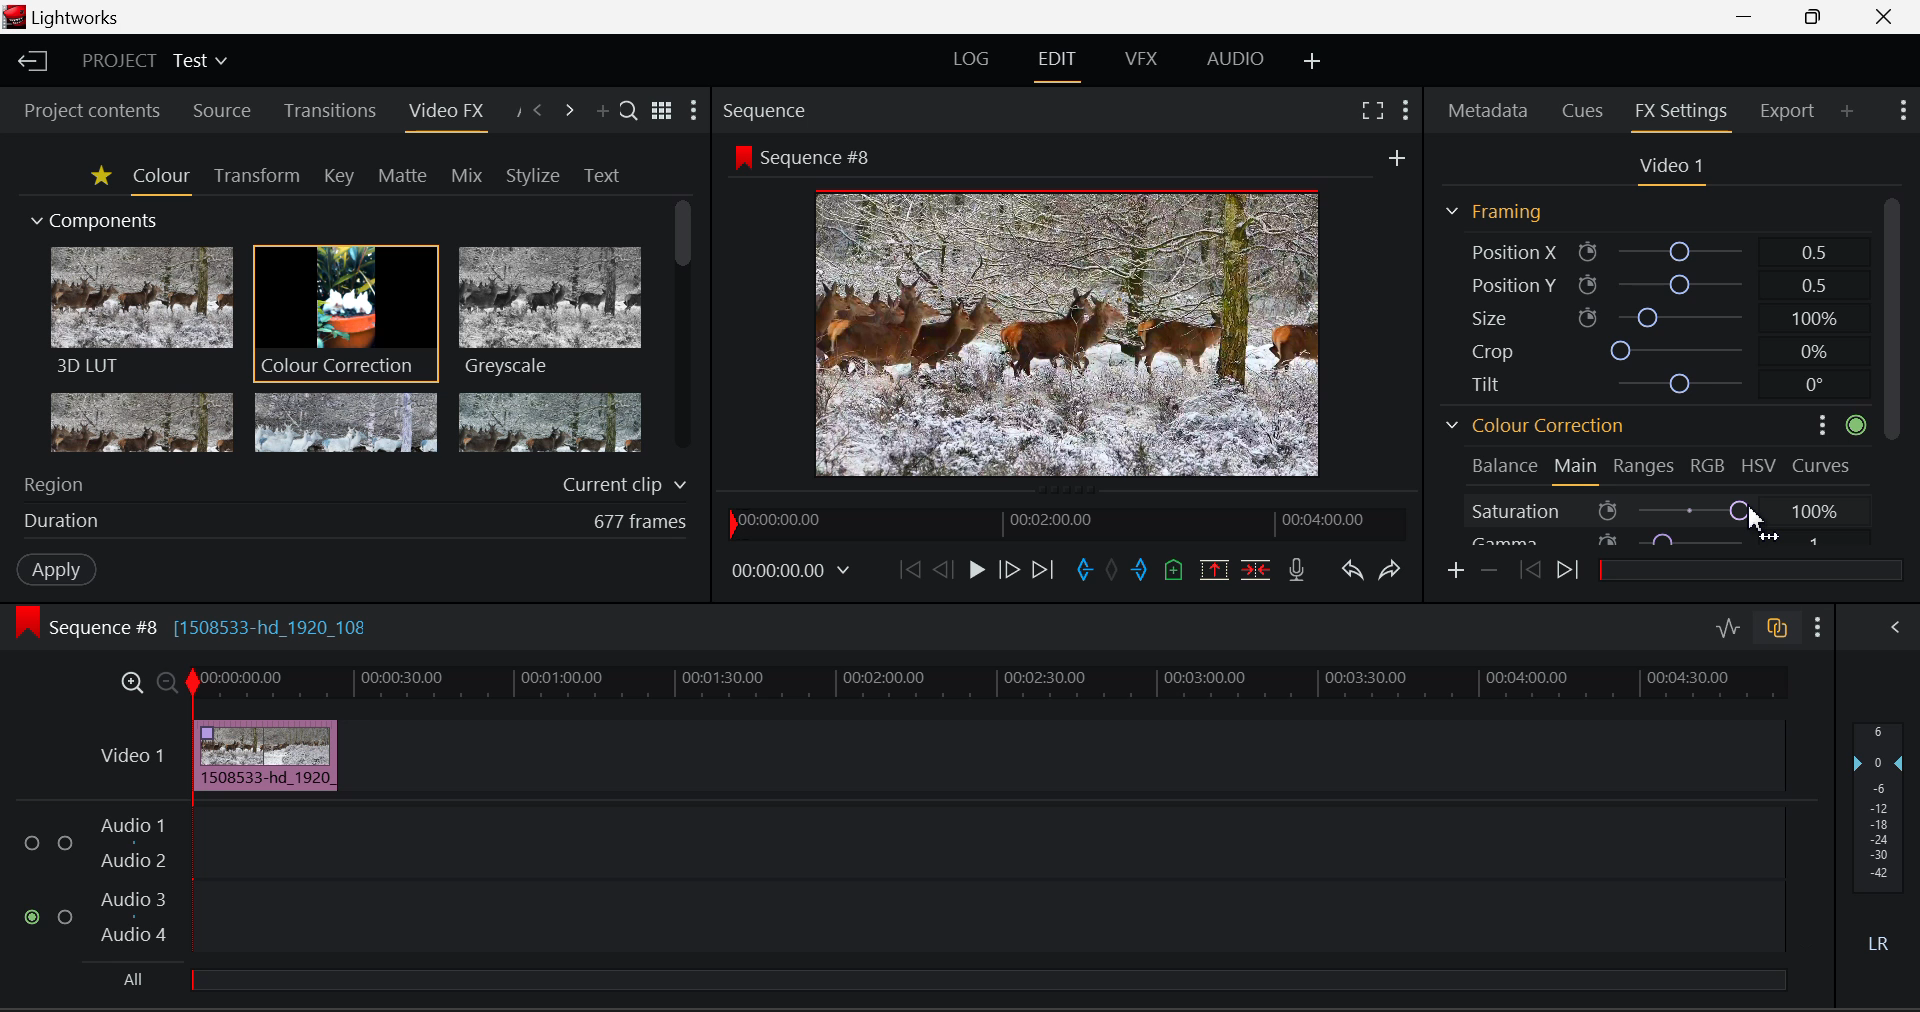  Describe the element at coordinates (1727, 632) in the screenshot. I see `Toggle Audio Levels Editing` at that location.